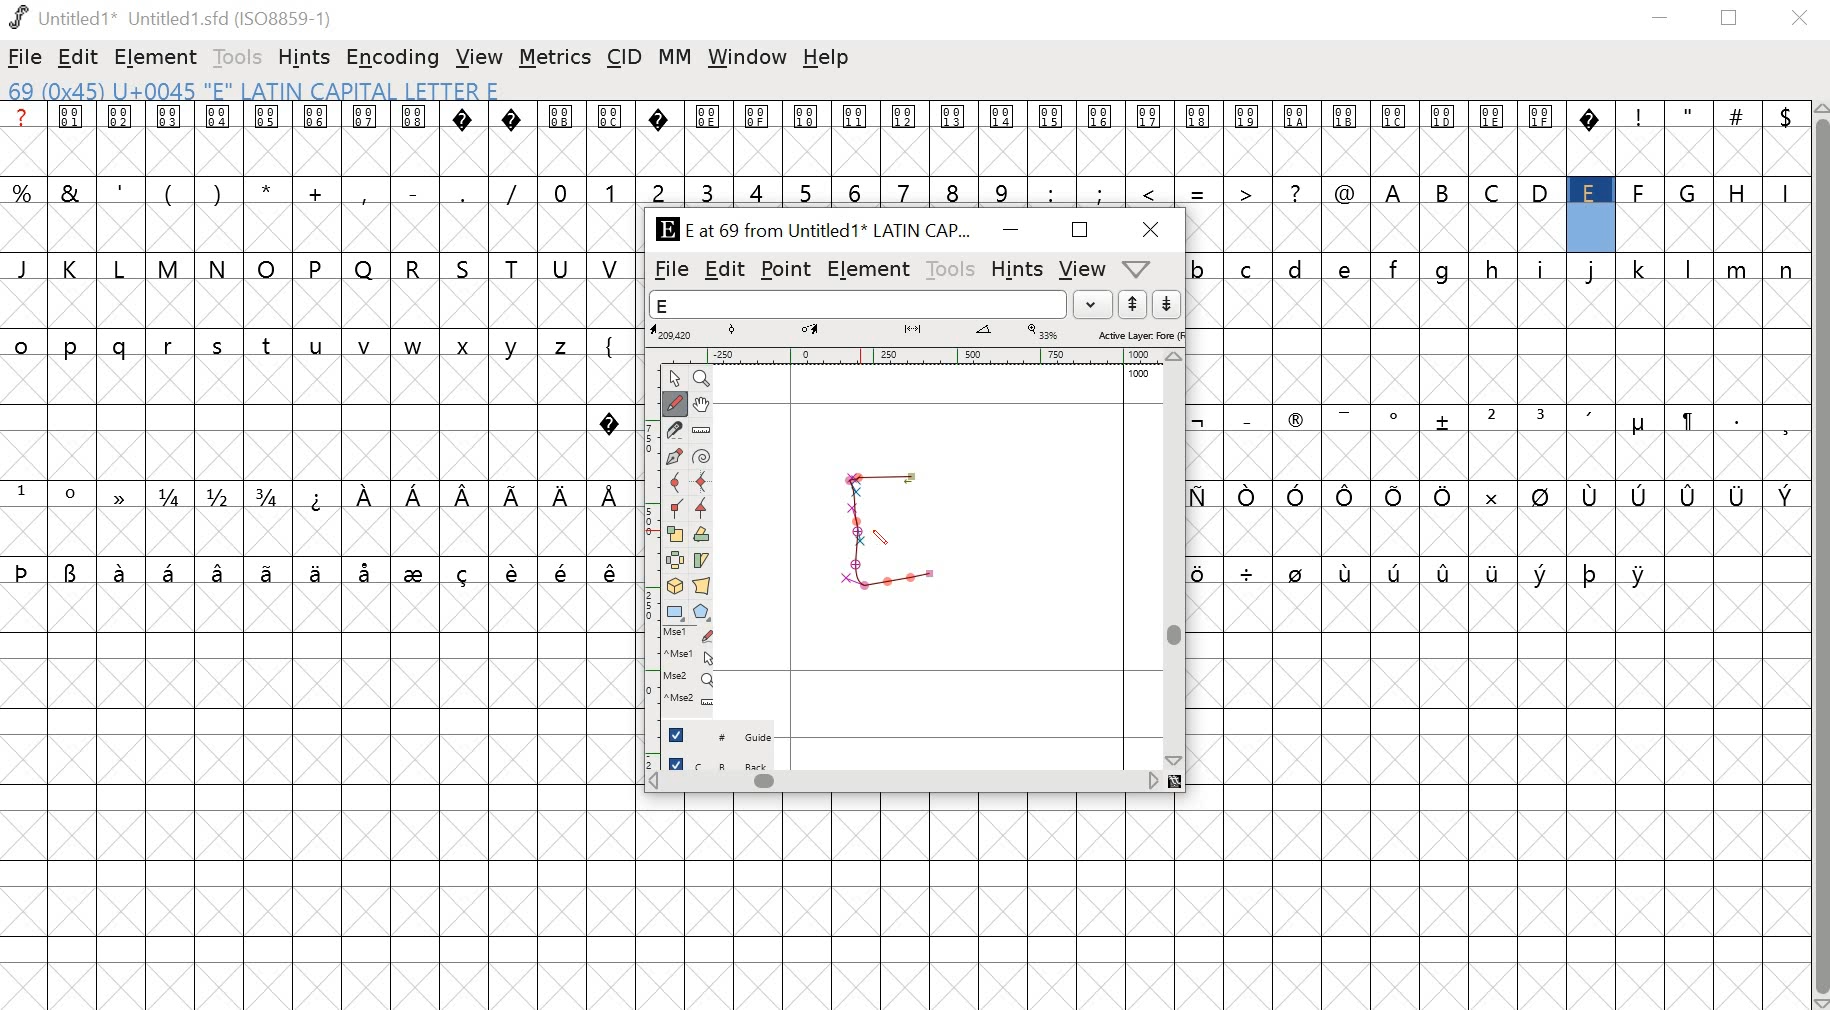 Image resolution: width=1830 pixels, height=1010 pixels. What do you see at coordinates (676, 483) in the screenshot?
I see `Curve` at bounding box center [676, 483].